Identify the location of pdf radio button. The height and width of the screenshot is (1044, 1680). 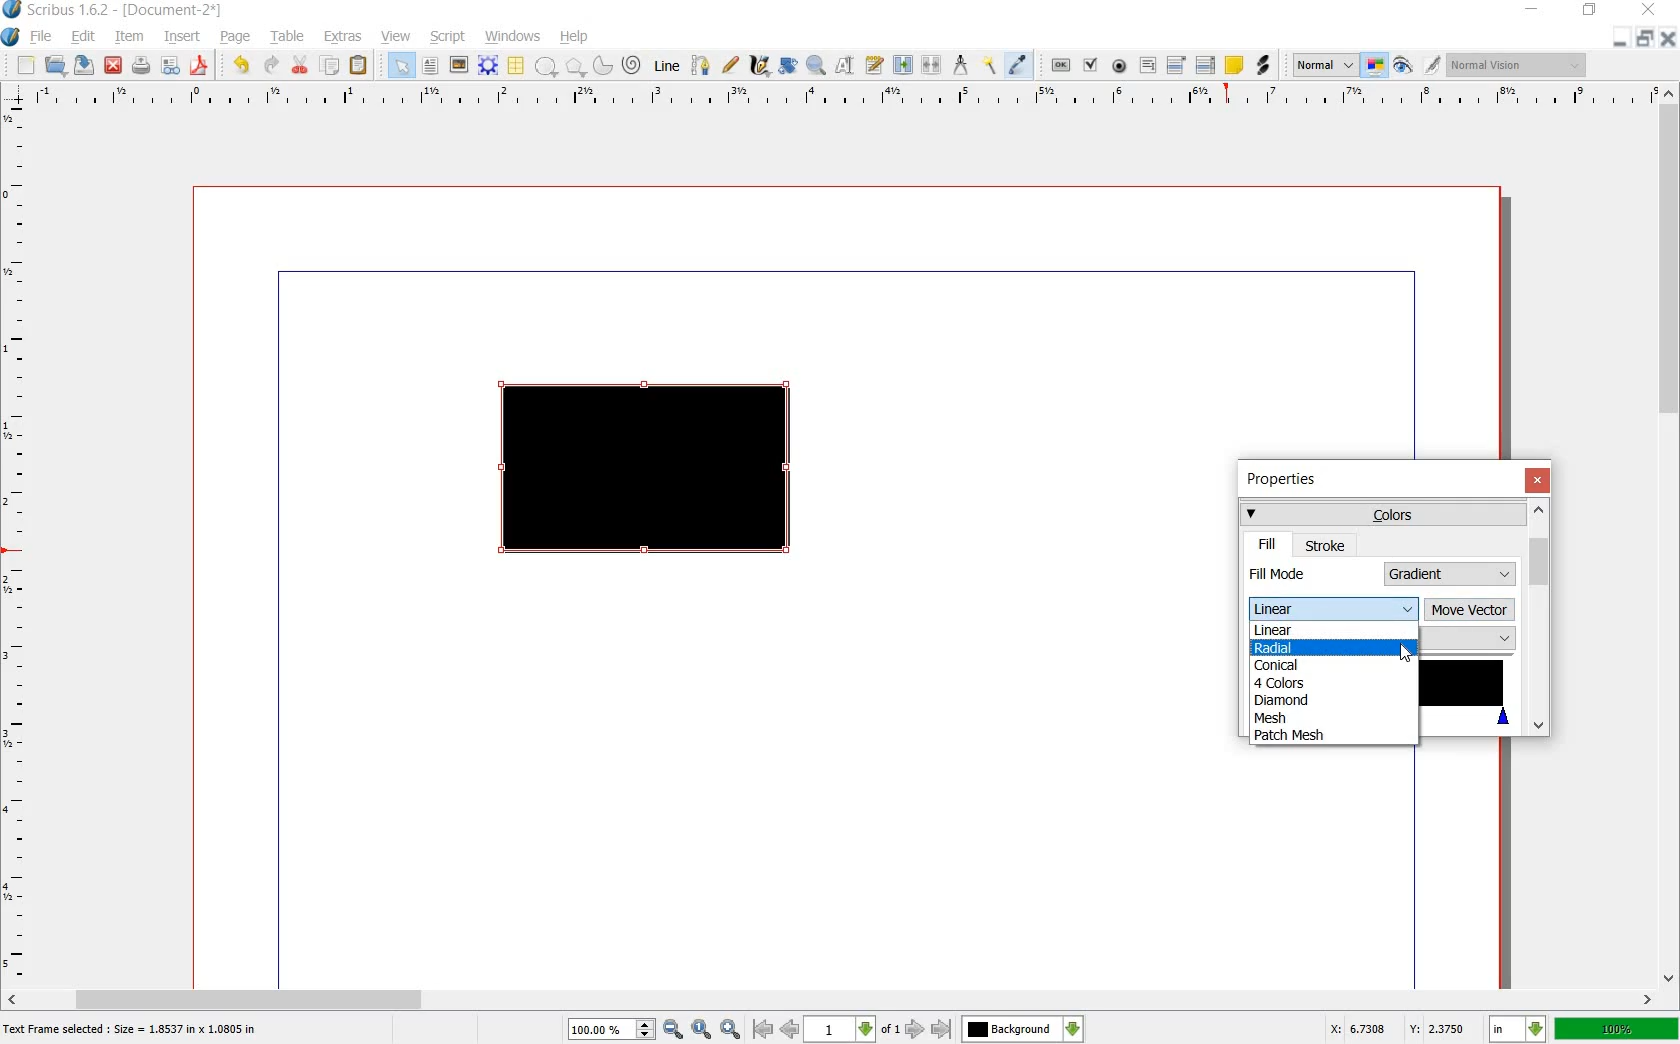
(1120, 66).